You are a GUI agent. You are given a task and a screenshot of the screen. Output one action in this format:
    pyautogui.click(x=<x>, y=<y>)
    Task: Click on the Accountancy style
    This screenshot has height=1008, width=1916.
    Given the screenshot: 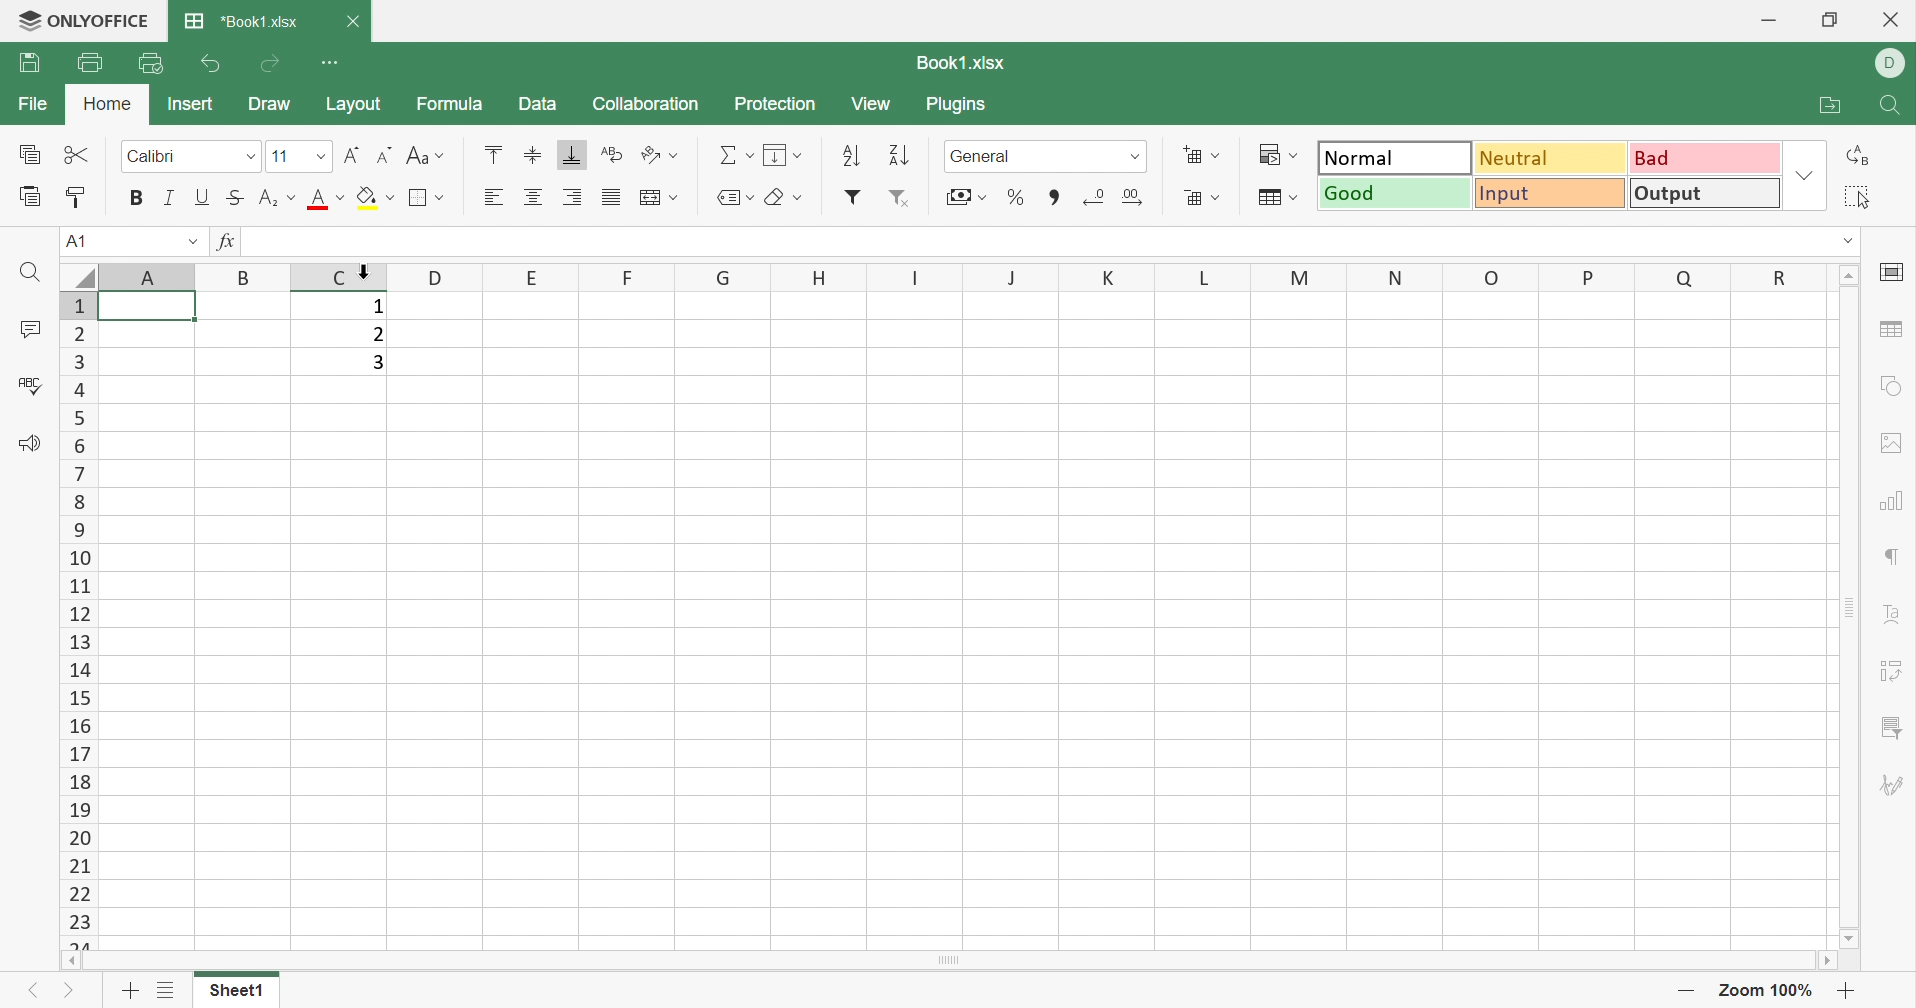 What is the action you would take?
    pyautogui.click(x=956, y=200)
    